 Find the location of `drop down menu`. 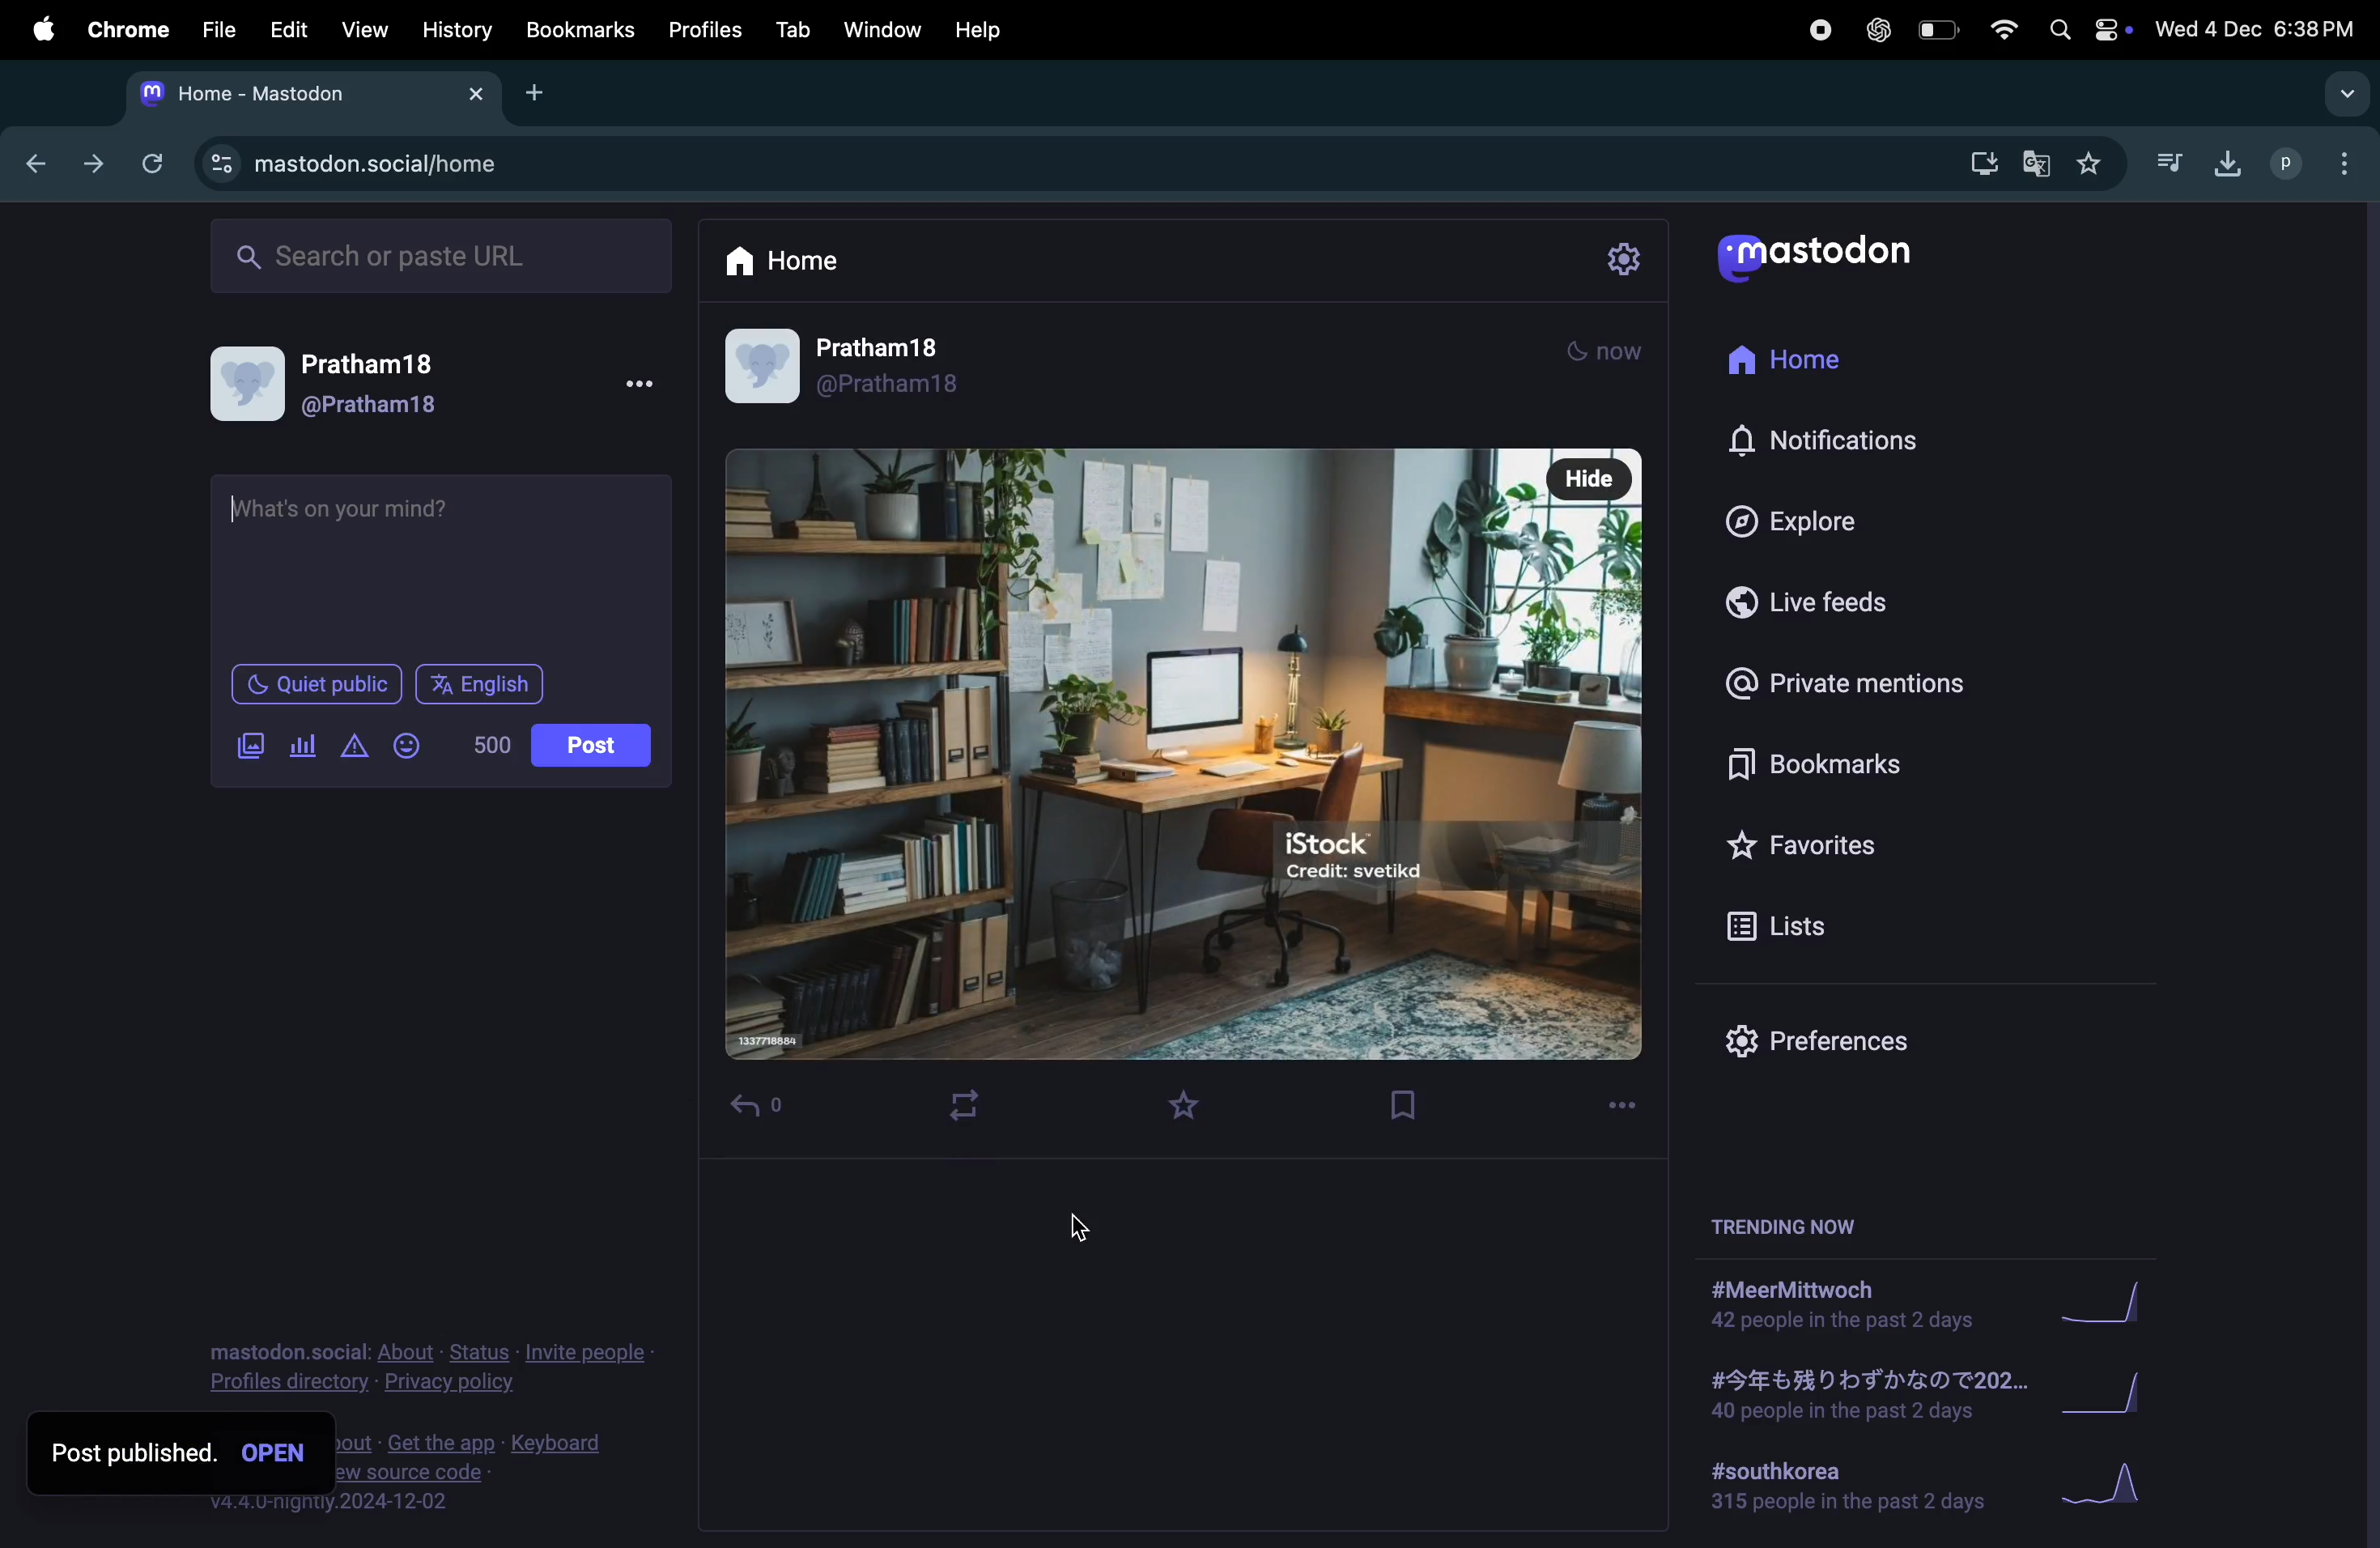

drop down menu is located at coordinates (2349, 94).